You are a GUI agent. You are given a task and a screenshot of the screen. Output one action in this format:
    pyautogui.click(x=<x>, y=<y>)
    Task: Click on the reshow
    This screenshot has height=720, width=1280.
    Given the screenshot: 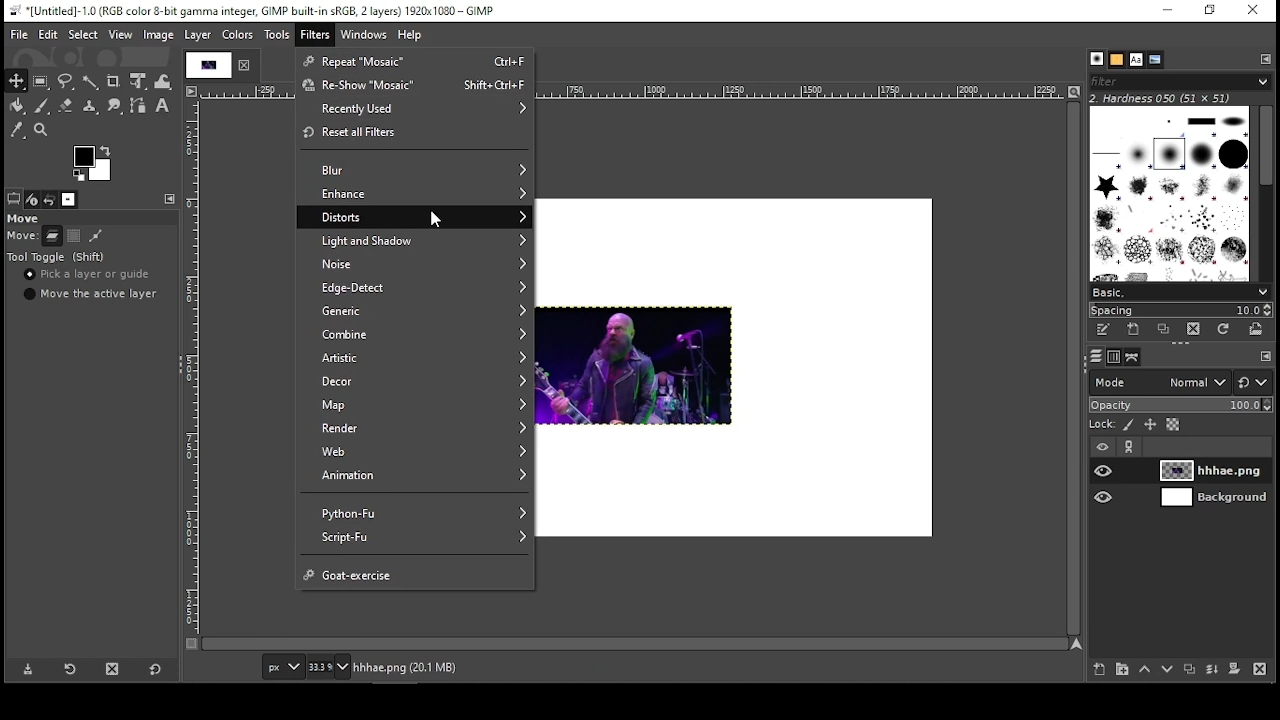 What is the action you would take?
    pyautogui.click(x=413, y=85)
    